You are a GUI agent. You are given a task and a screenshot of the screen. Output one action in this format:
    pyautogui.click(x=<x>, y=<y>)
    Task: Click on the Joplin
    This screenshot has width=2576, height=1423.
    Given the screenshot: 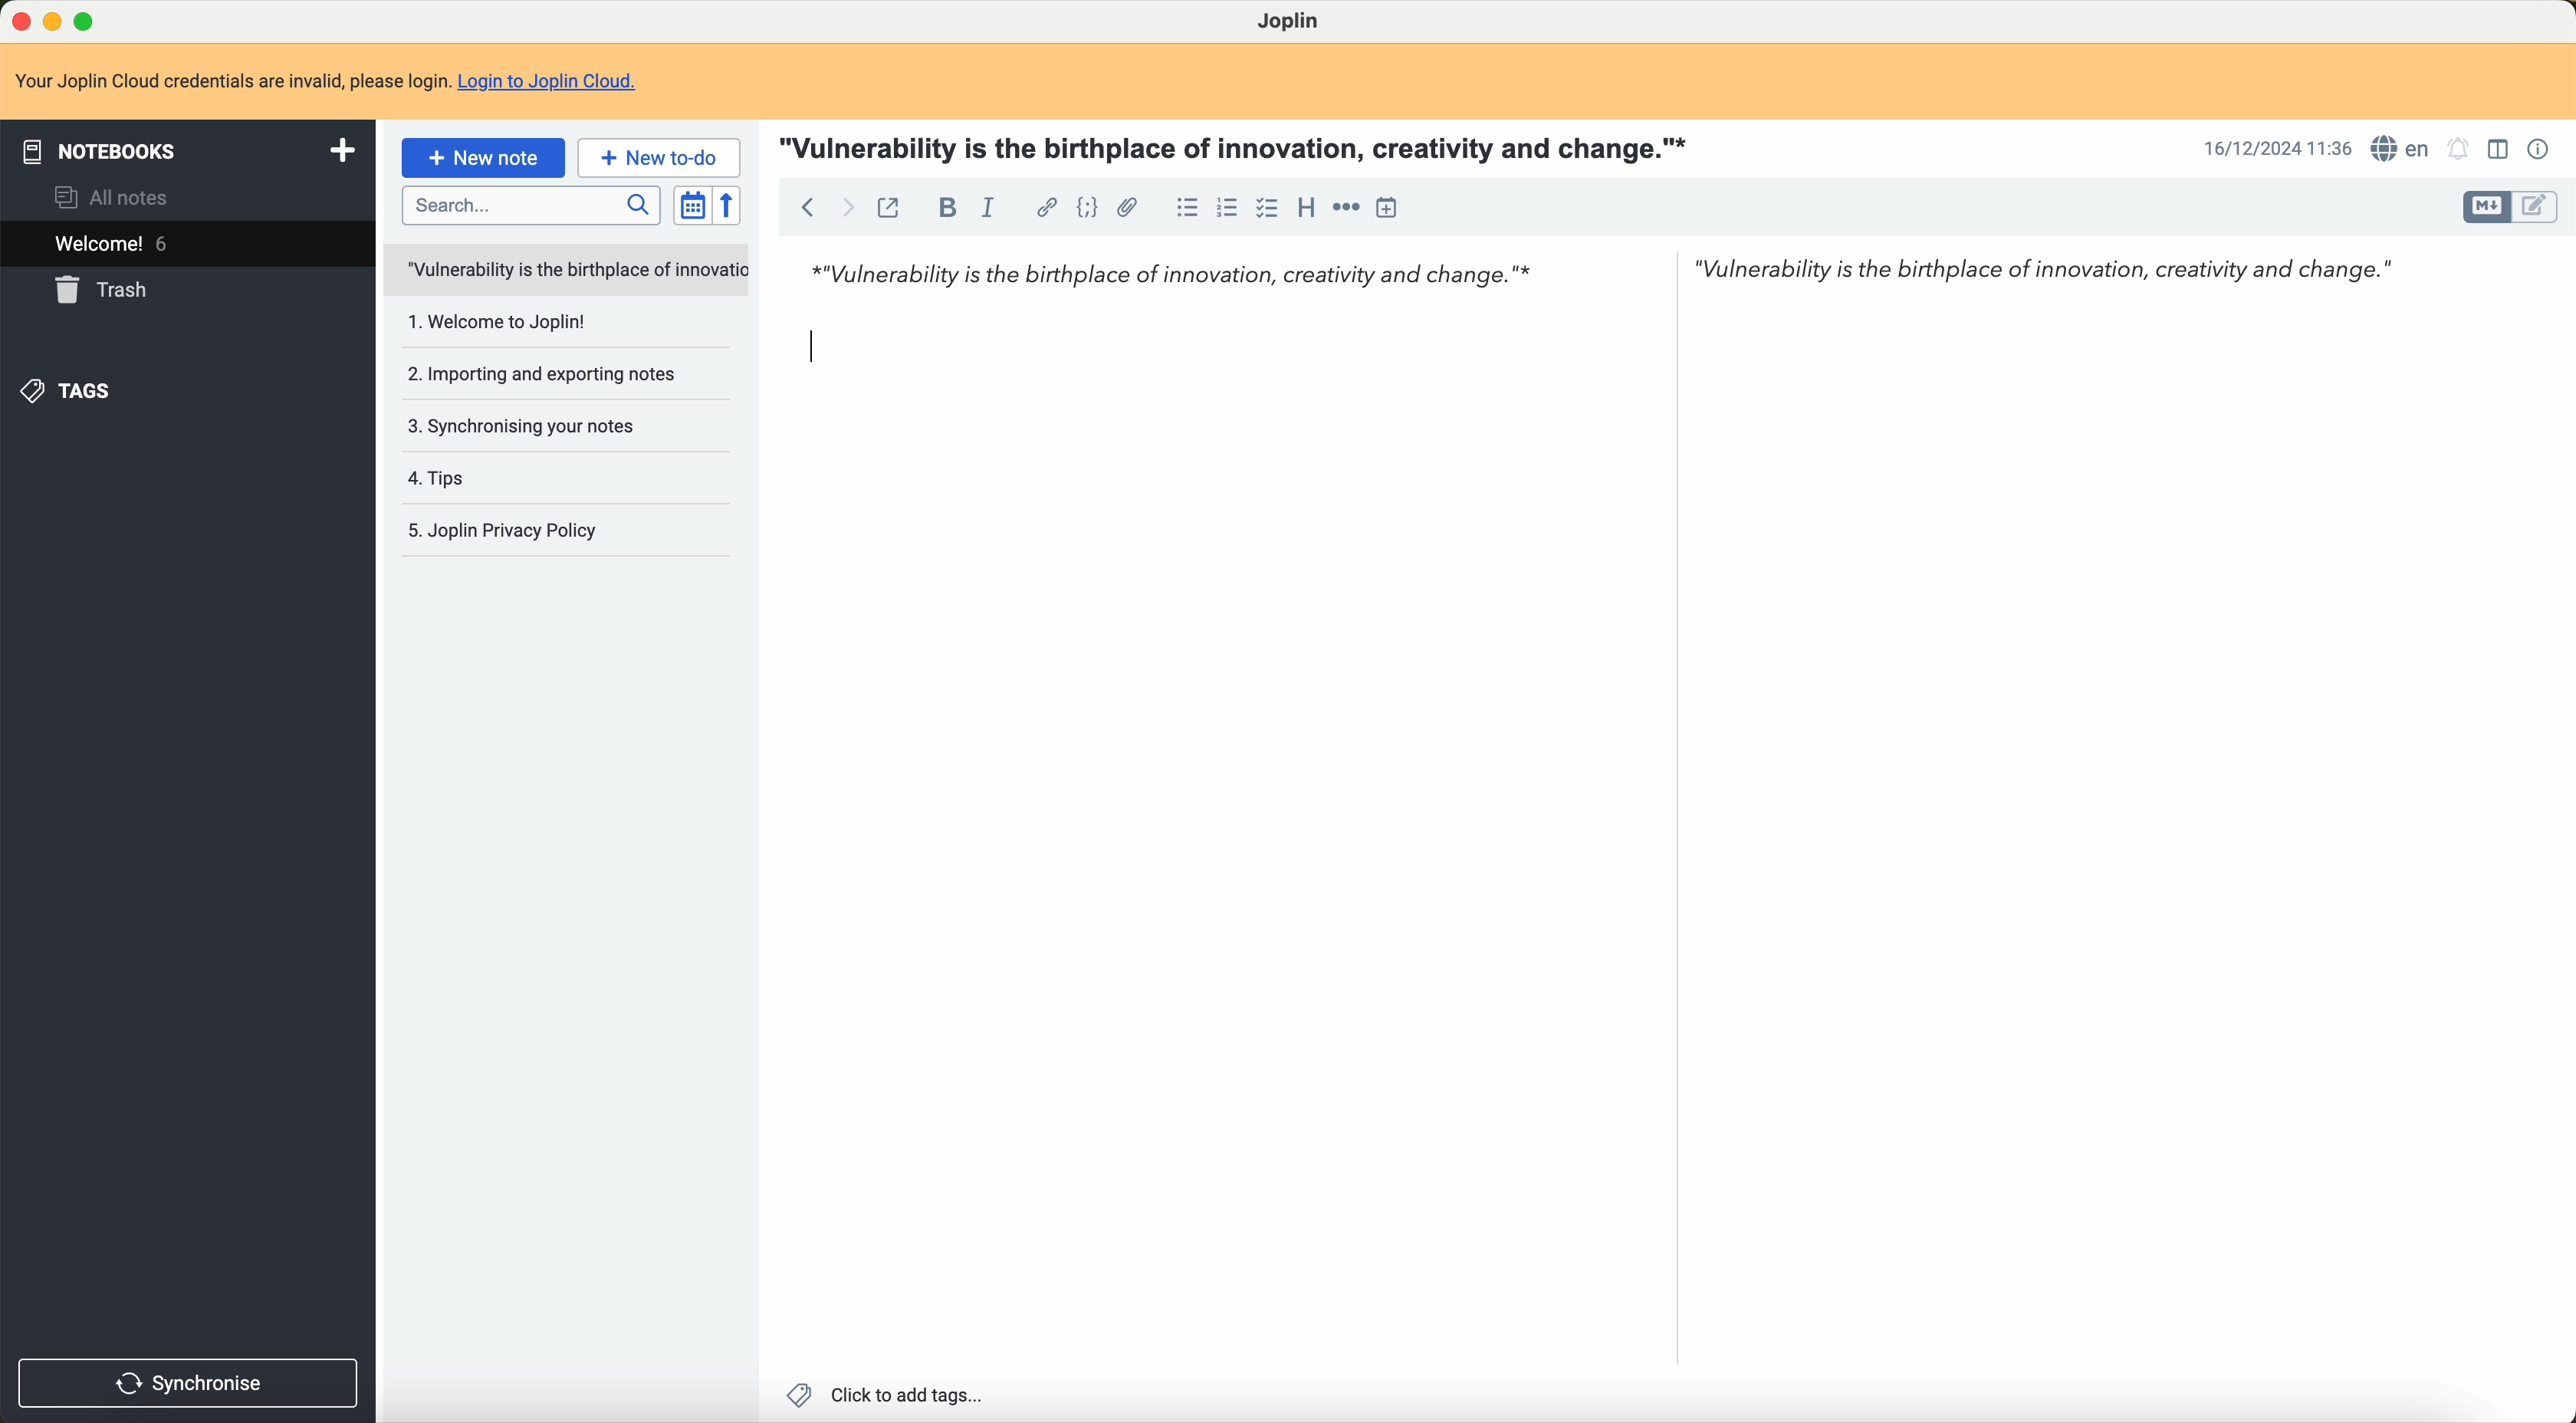 What is the action you would take?
    pyautogui.click(x=1293, y=22)
    